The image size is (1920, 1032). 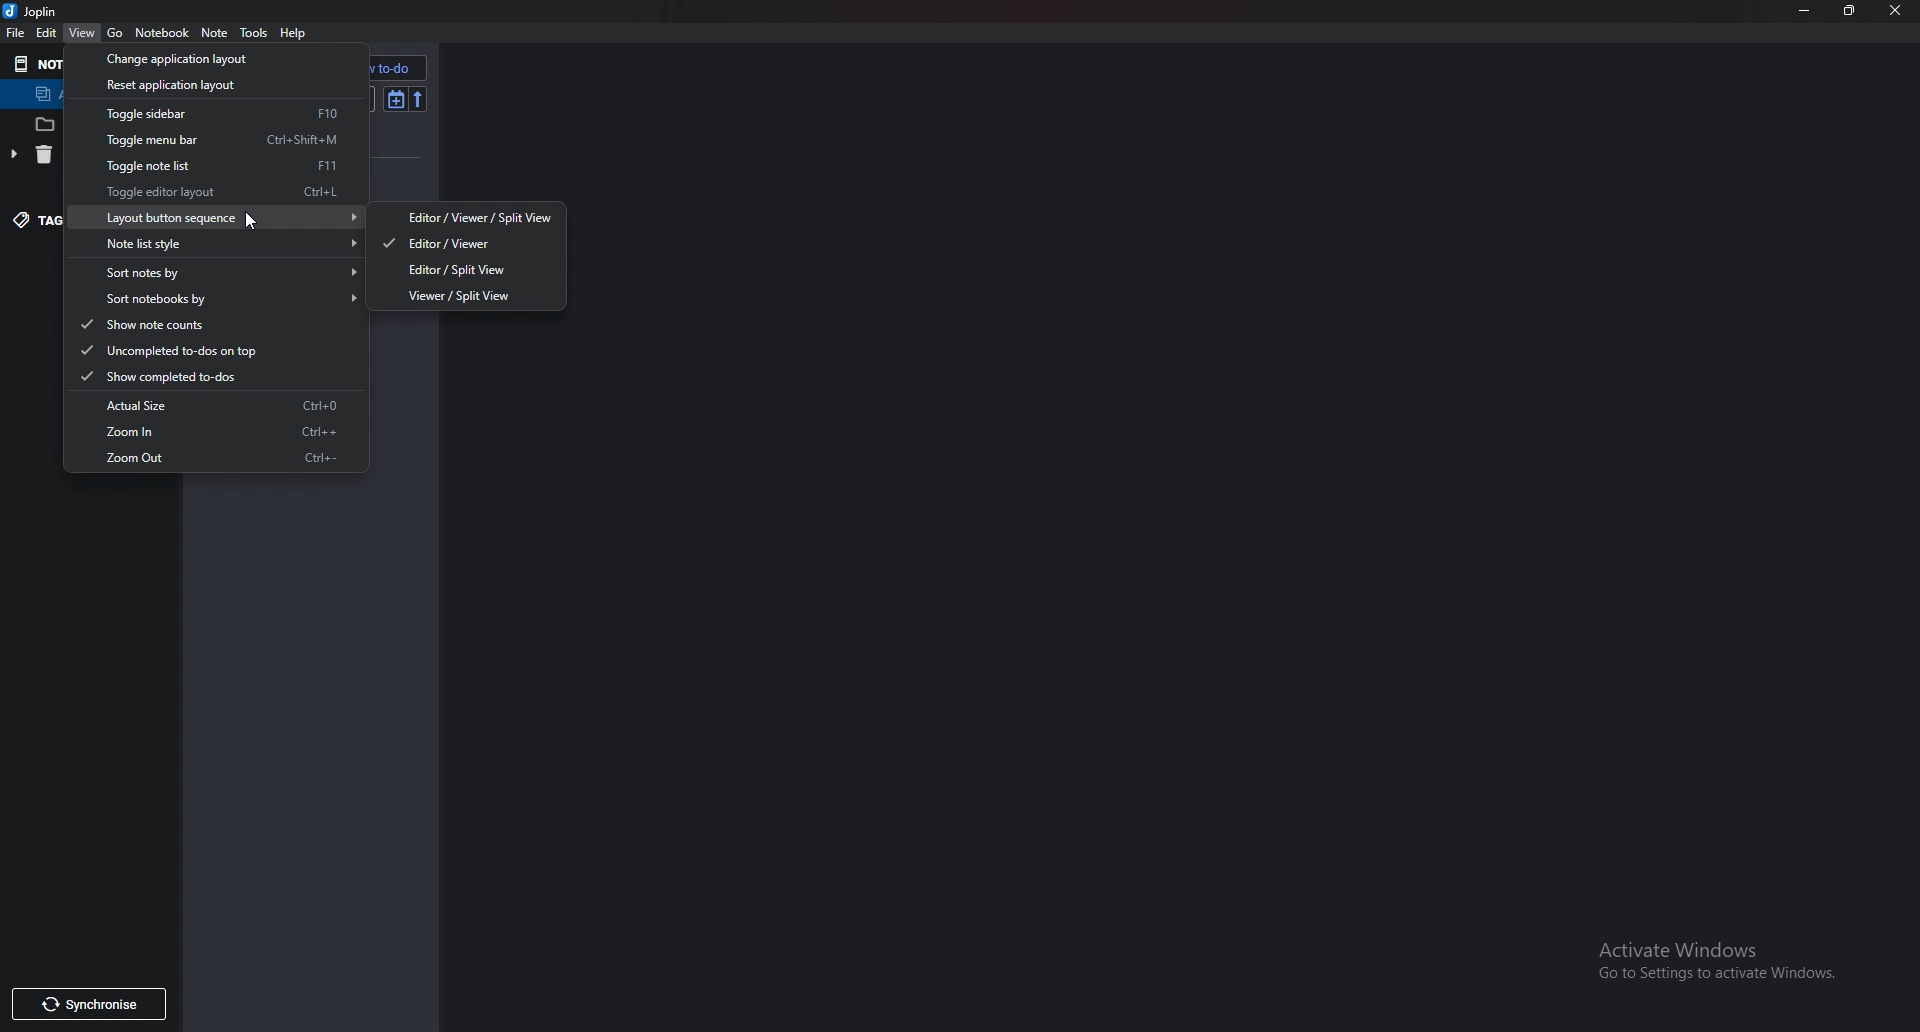 What do you see at coordinates (470, 269) in the screenshot?
I see `Editor/ Splitview` at bounding box center [470, 269].